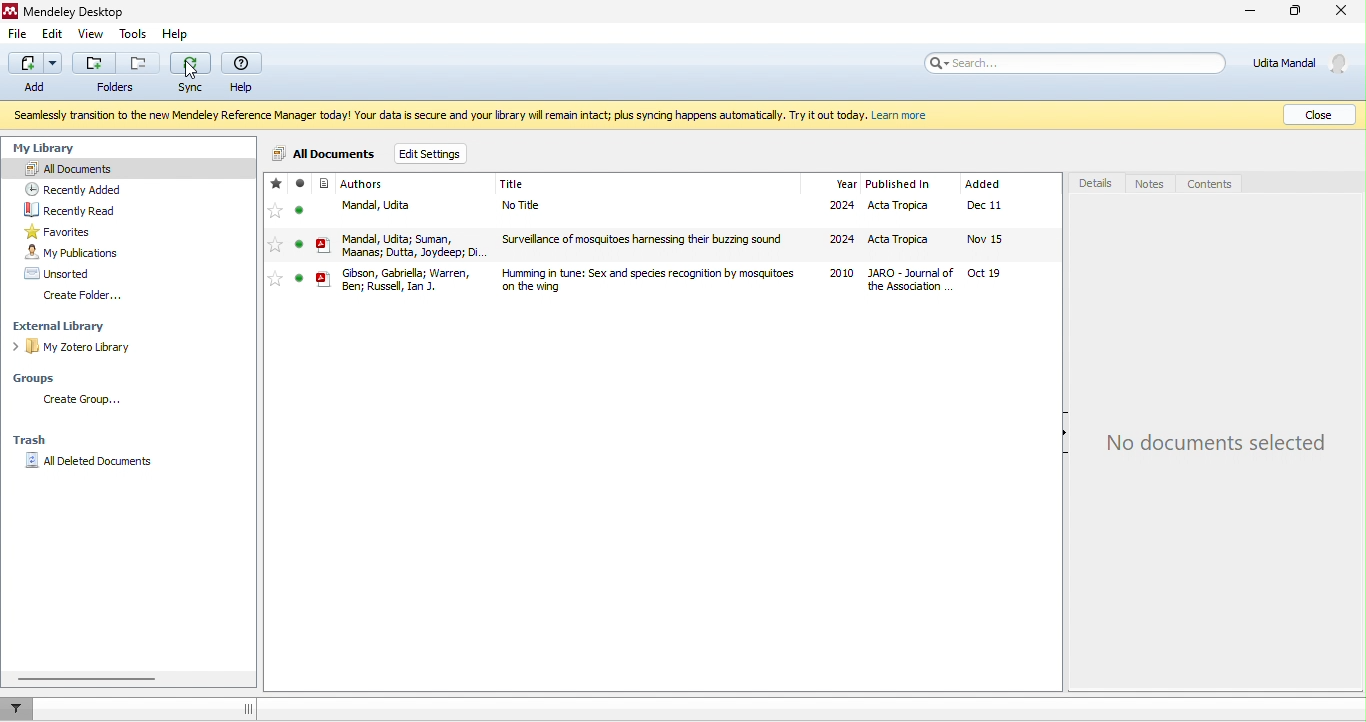 This screenshot has width=1366, height=722. What do you see at coordinates (513, 185) in the screenshot?
I see `title` at bounding box center [513, 185].